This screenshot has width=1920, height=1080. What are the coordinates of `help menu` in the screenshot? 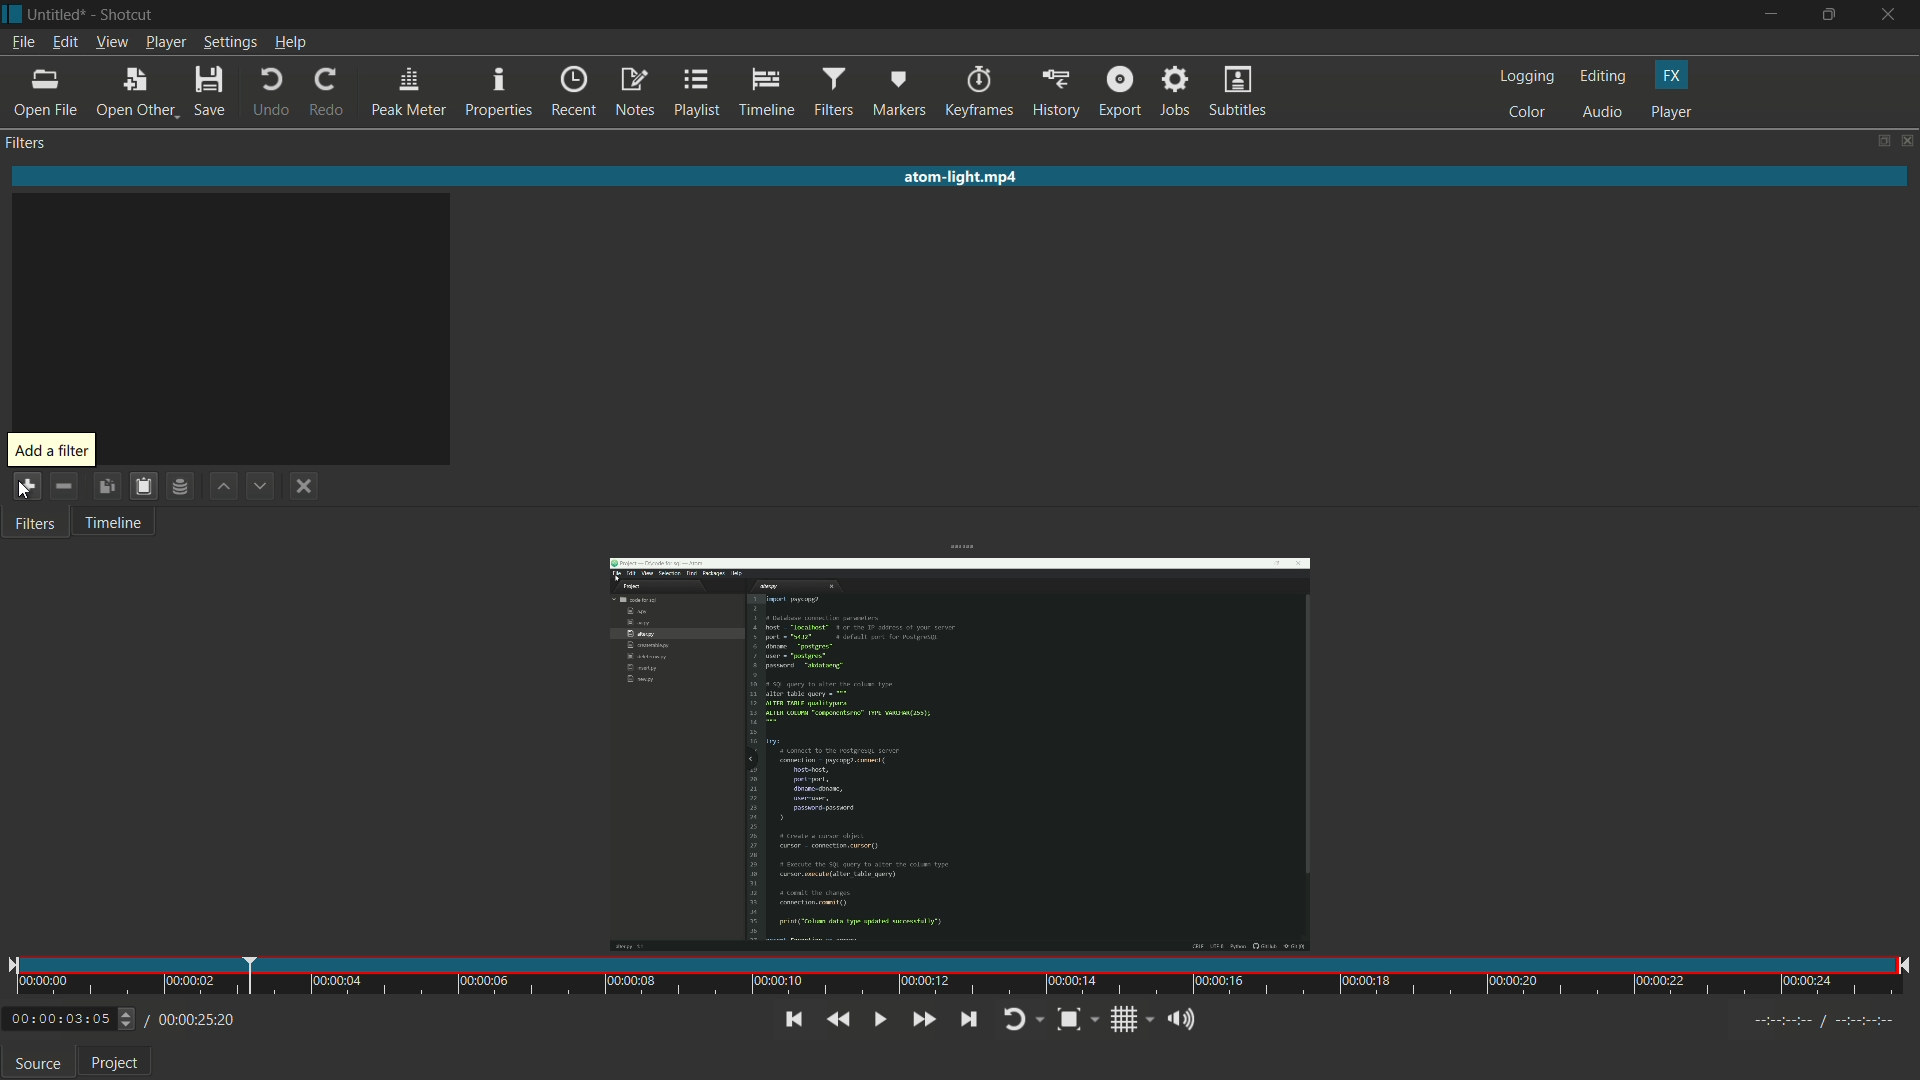 It's located at (292, 44).